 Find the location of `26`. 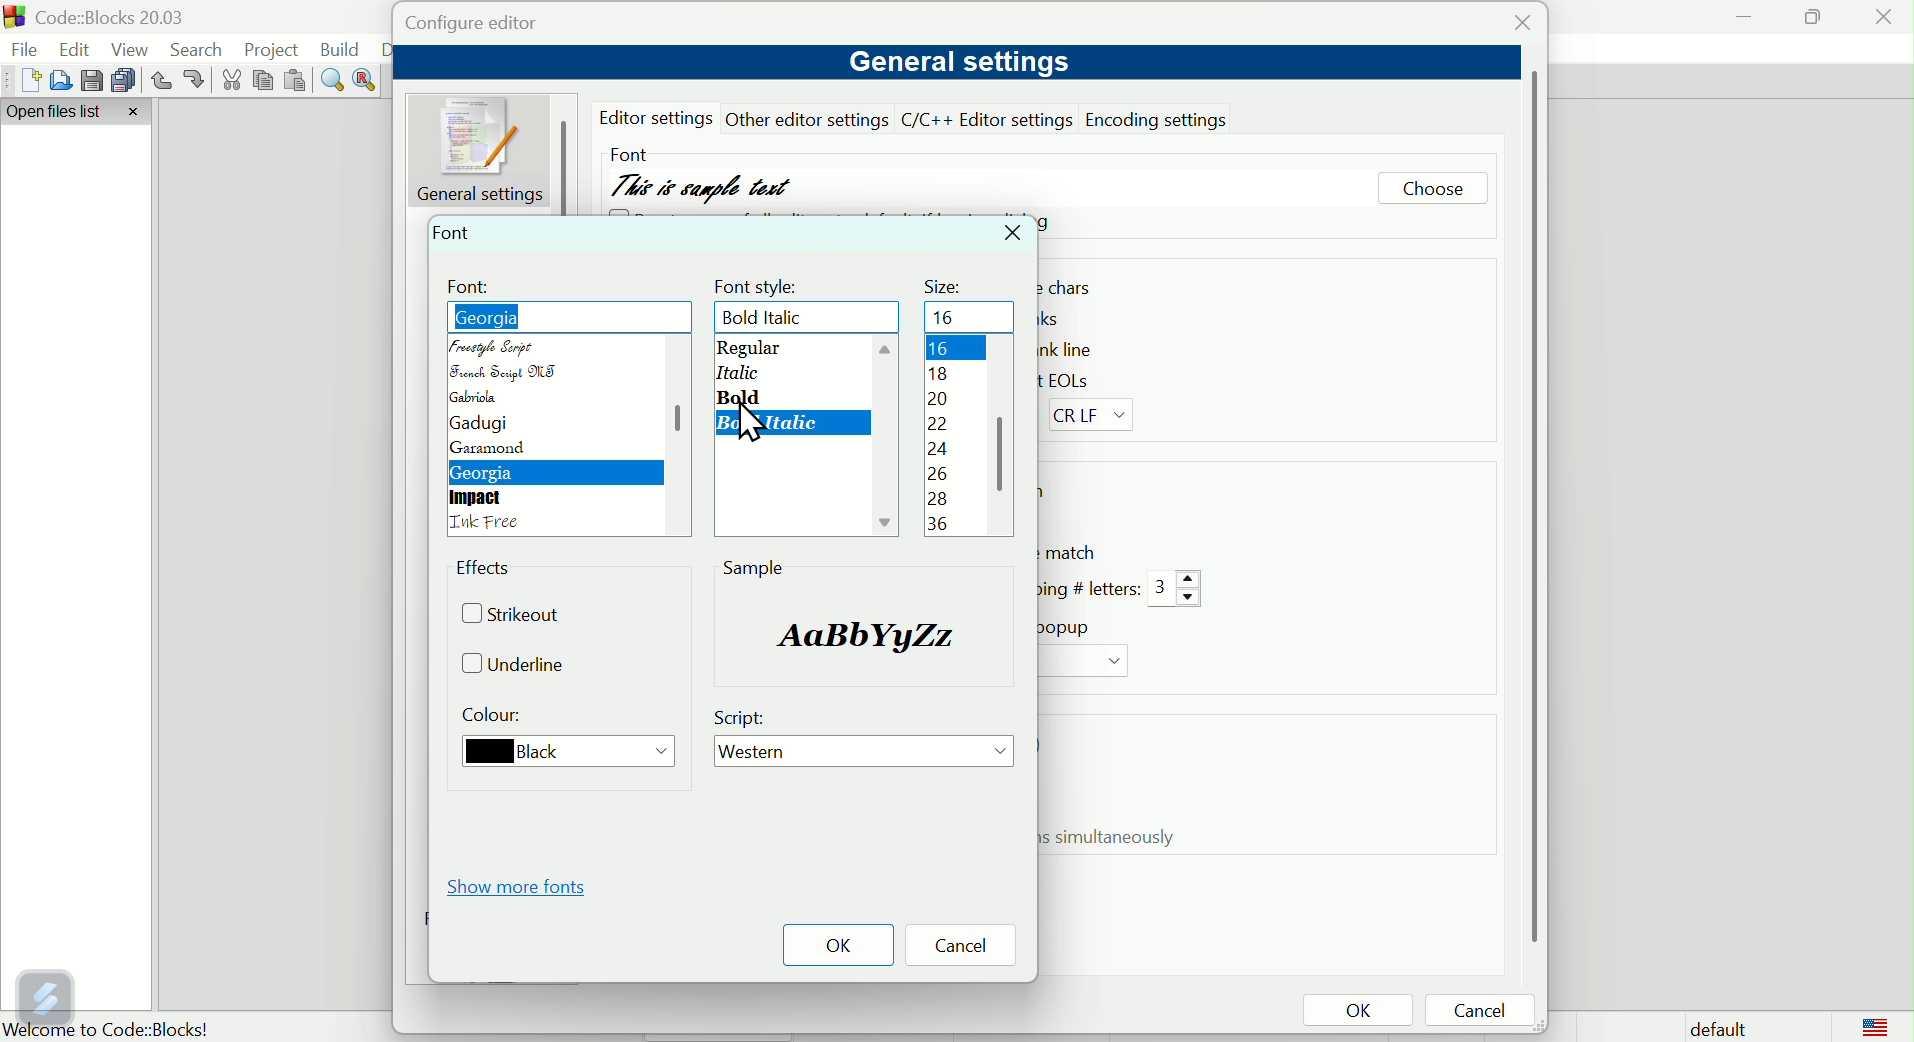

26 is located at coordinates (936, 474).